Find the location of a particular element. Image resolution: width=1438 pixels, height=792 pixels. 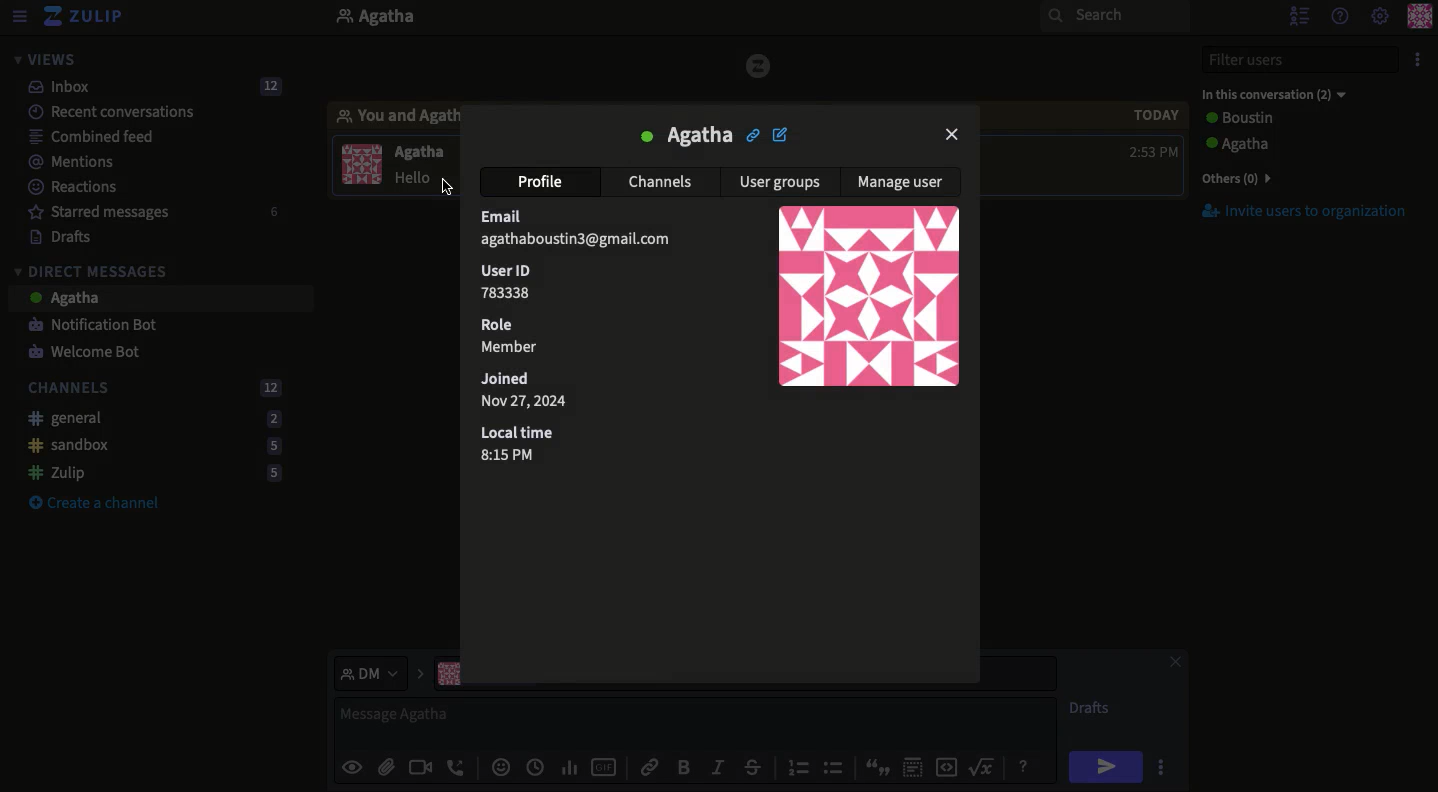

Filter users is located at coordinates (1302, 58).